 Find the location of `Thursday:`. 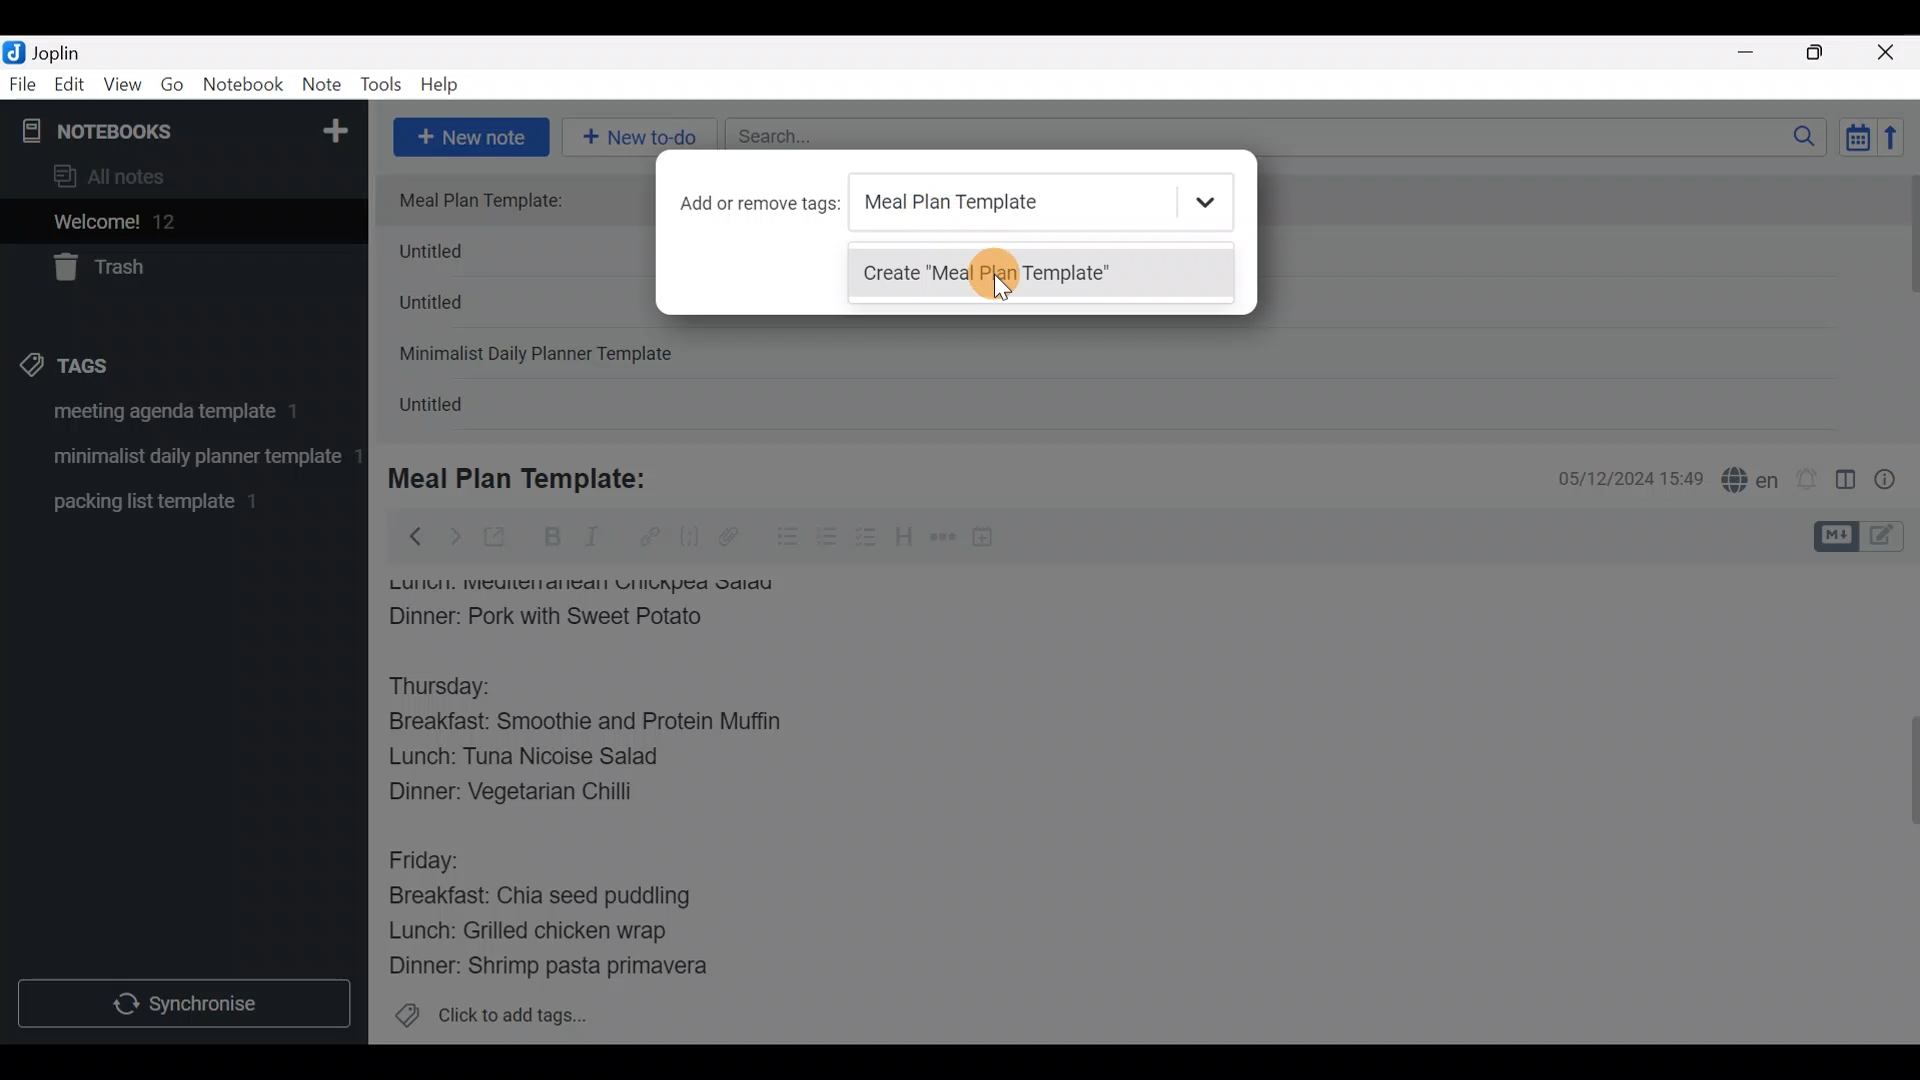

Thursday: is located at coordinates (454, 687).